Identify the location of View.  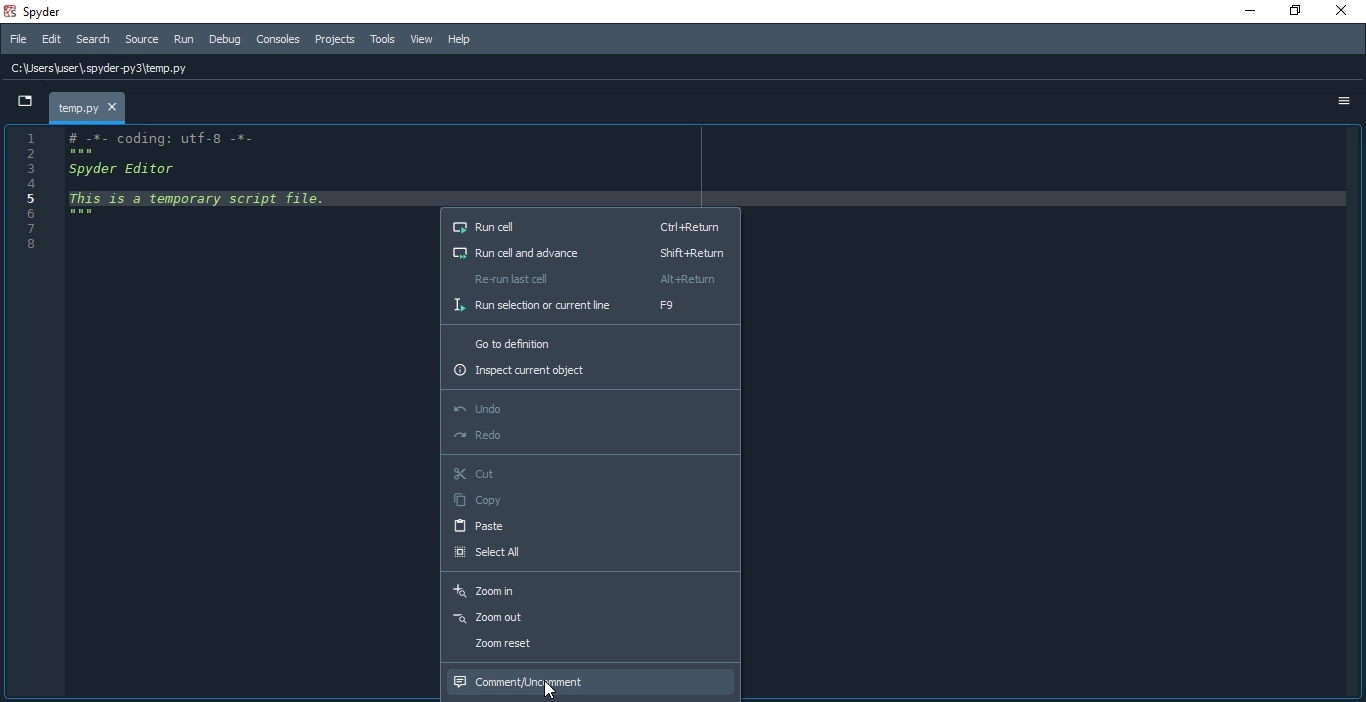
(423, 41).